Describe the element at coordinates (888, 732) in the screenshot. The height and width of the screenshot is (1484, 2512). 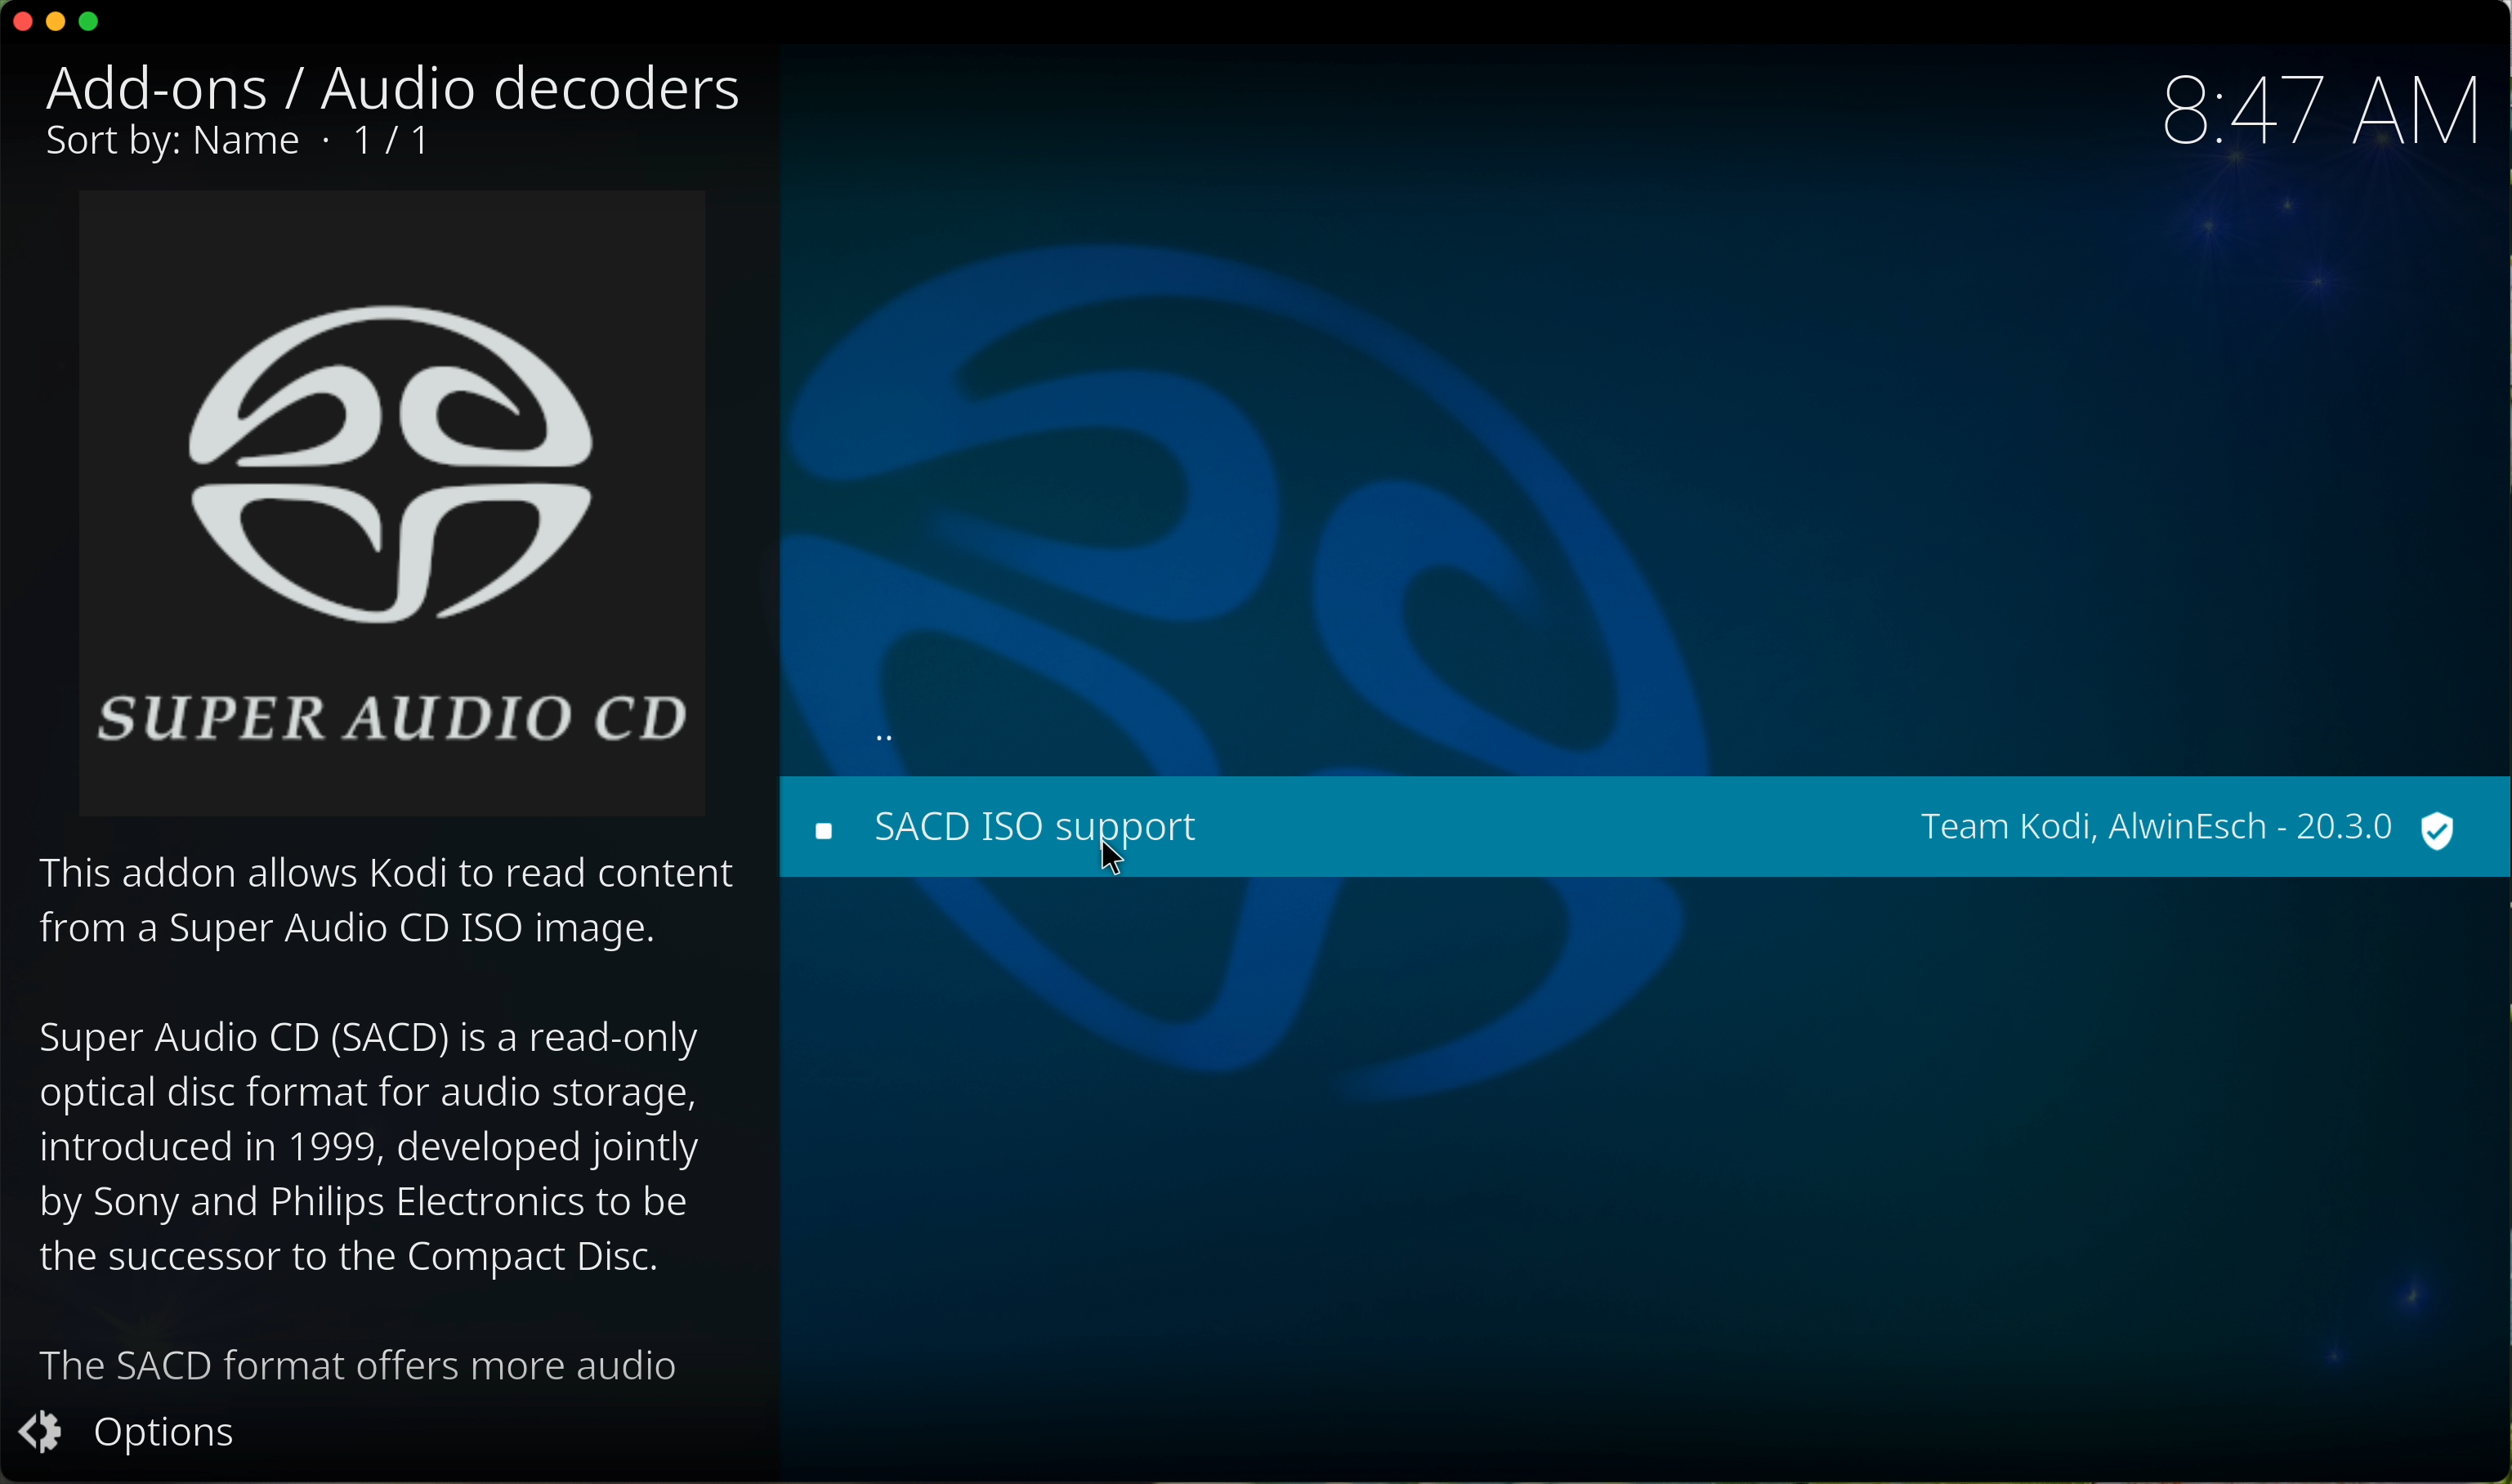
I see `back` at that location.